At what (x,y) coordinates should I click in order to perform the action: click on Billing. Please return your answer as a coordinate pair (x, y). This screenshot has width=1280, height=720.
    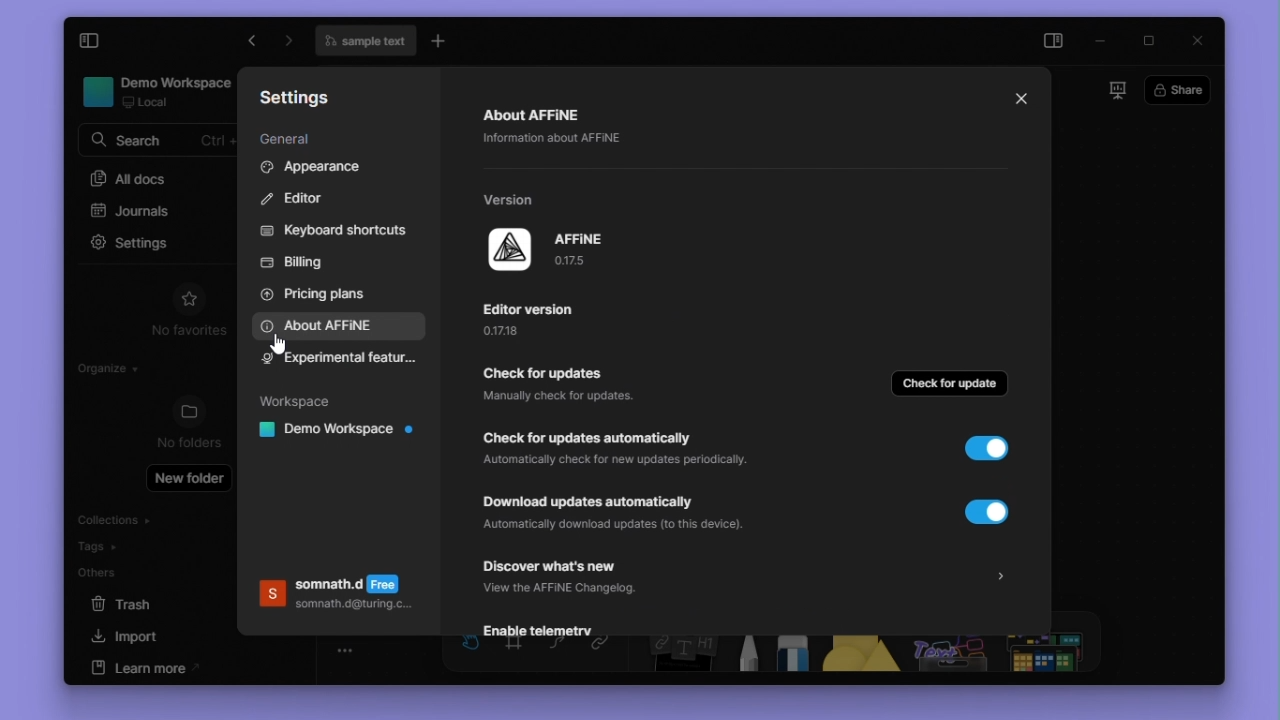
    Looking at the image, I should click on (292, 264).